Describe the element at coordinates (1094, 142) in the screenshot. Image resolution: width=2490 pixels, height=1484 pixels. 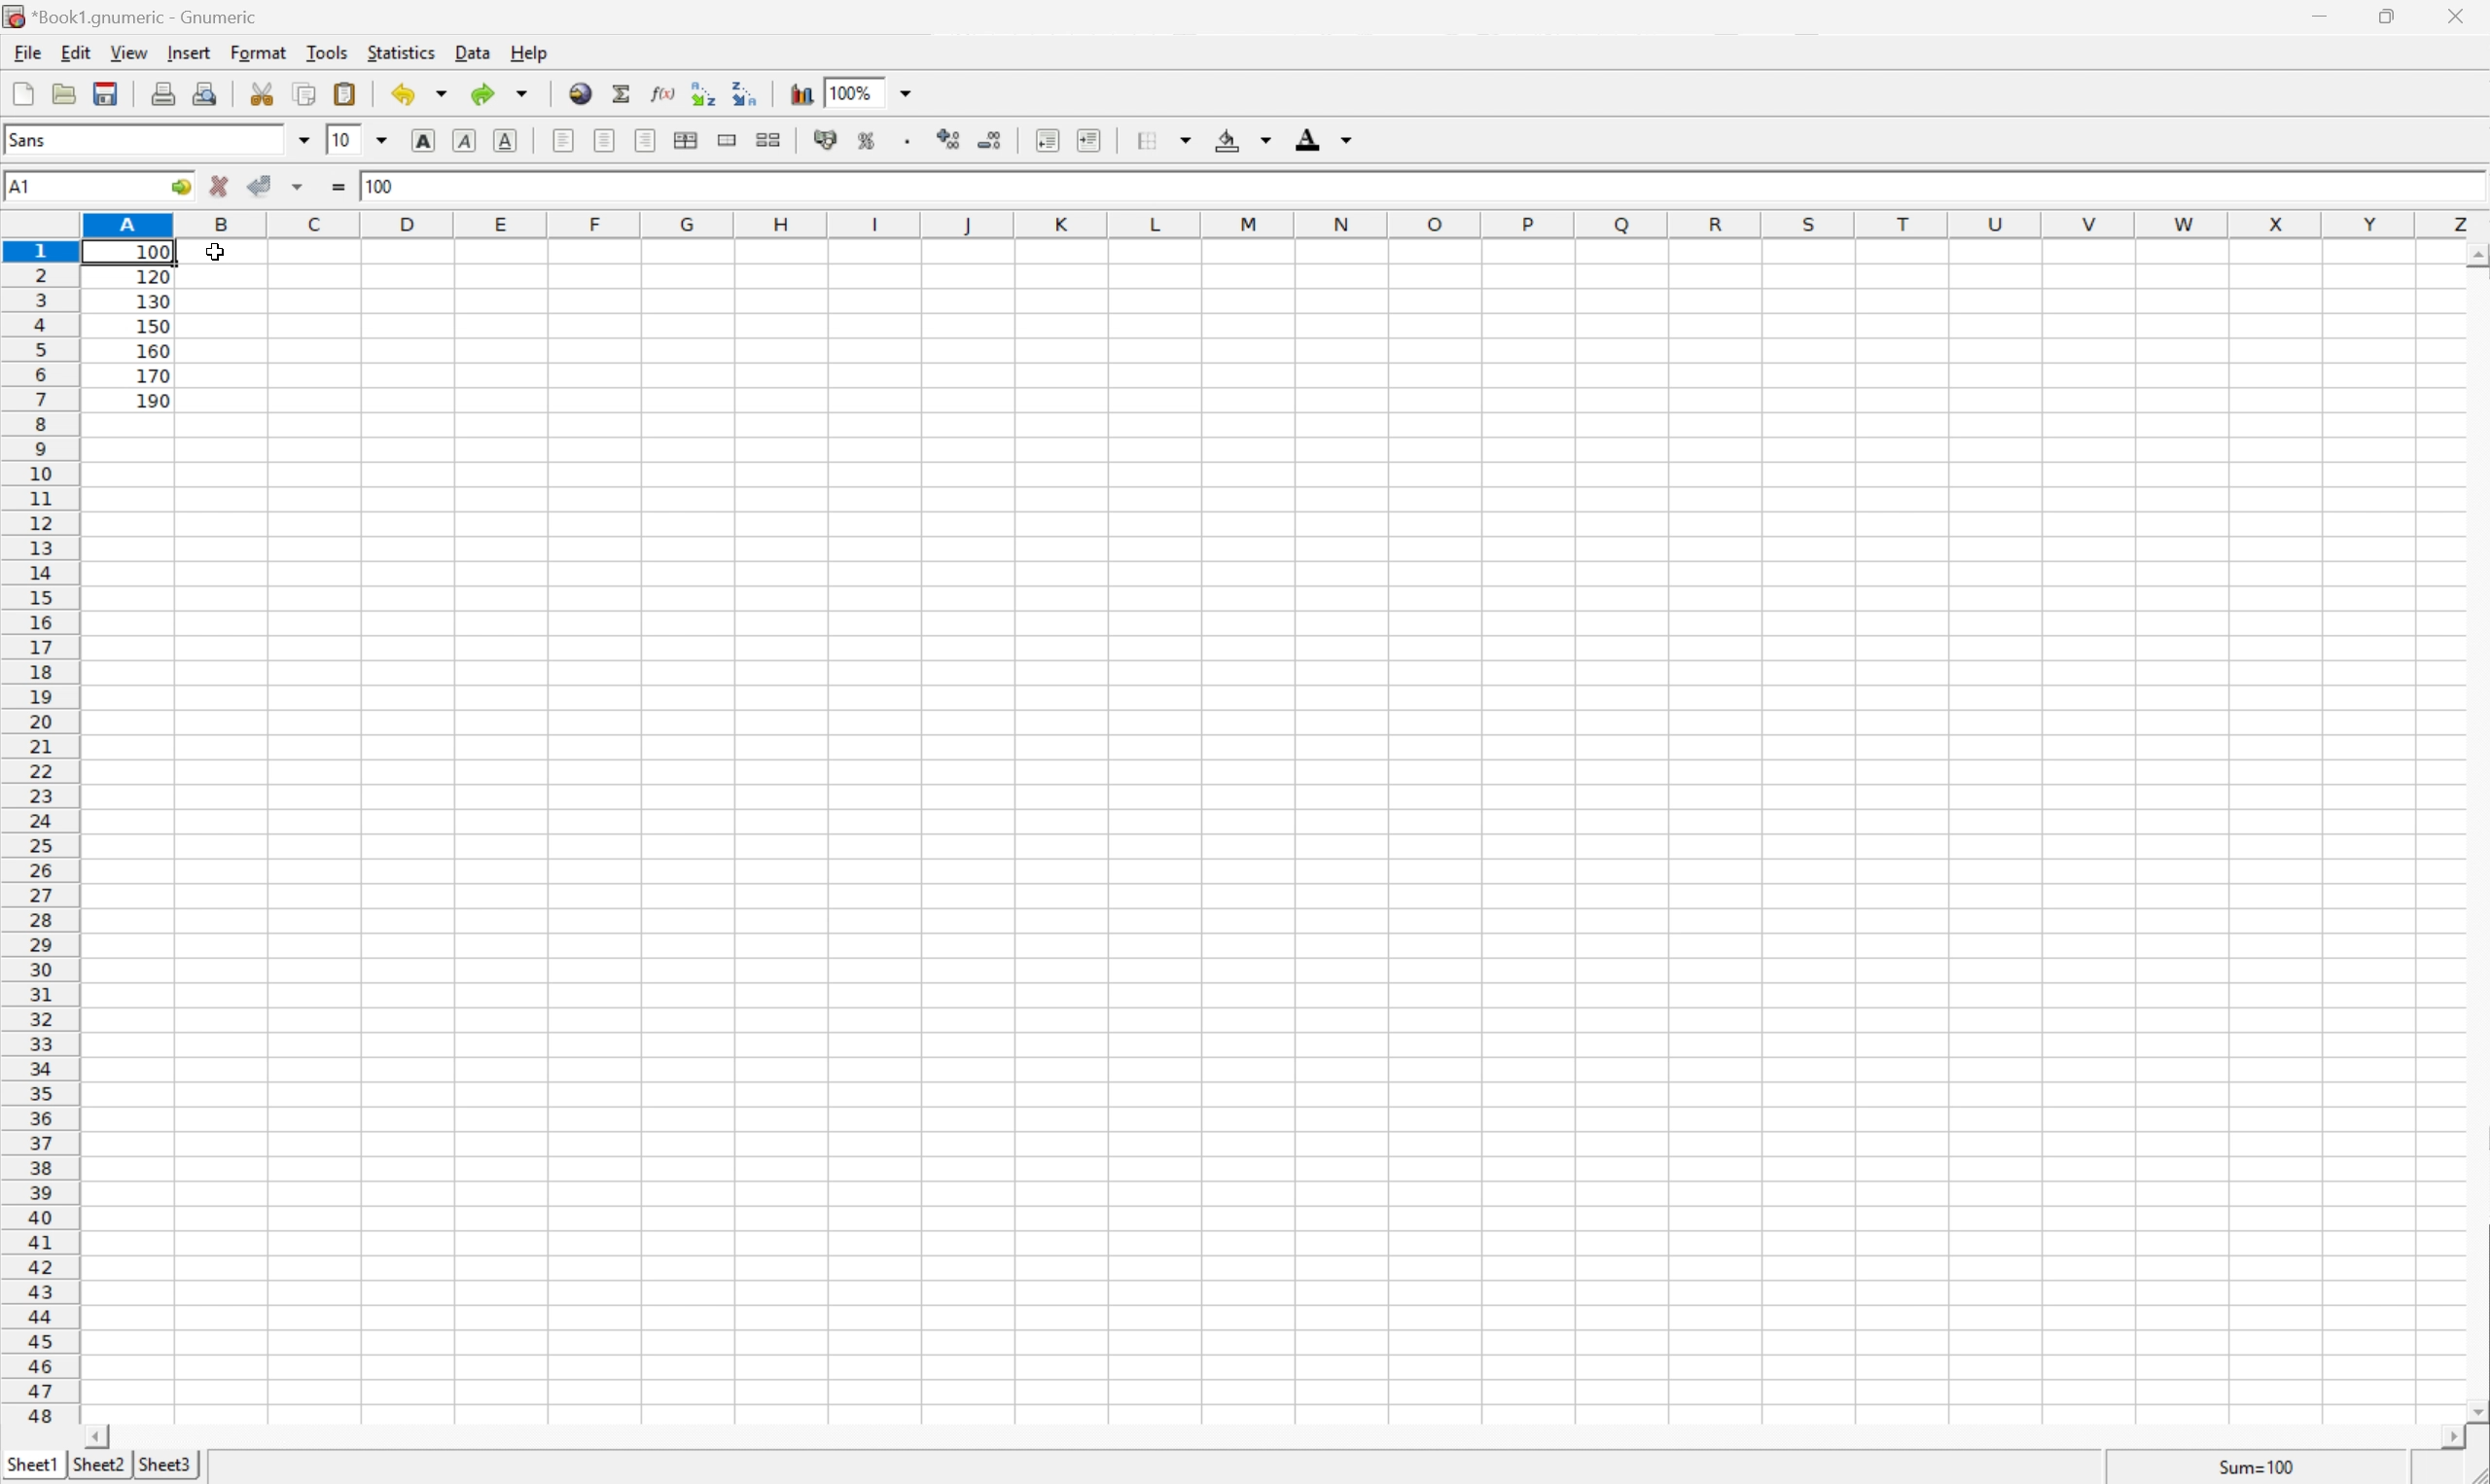
I see `Increase indent, and align the contents to the left` at that location.